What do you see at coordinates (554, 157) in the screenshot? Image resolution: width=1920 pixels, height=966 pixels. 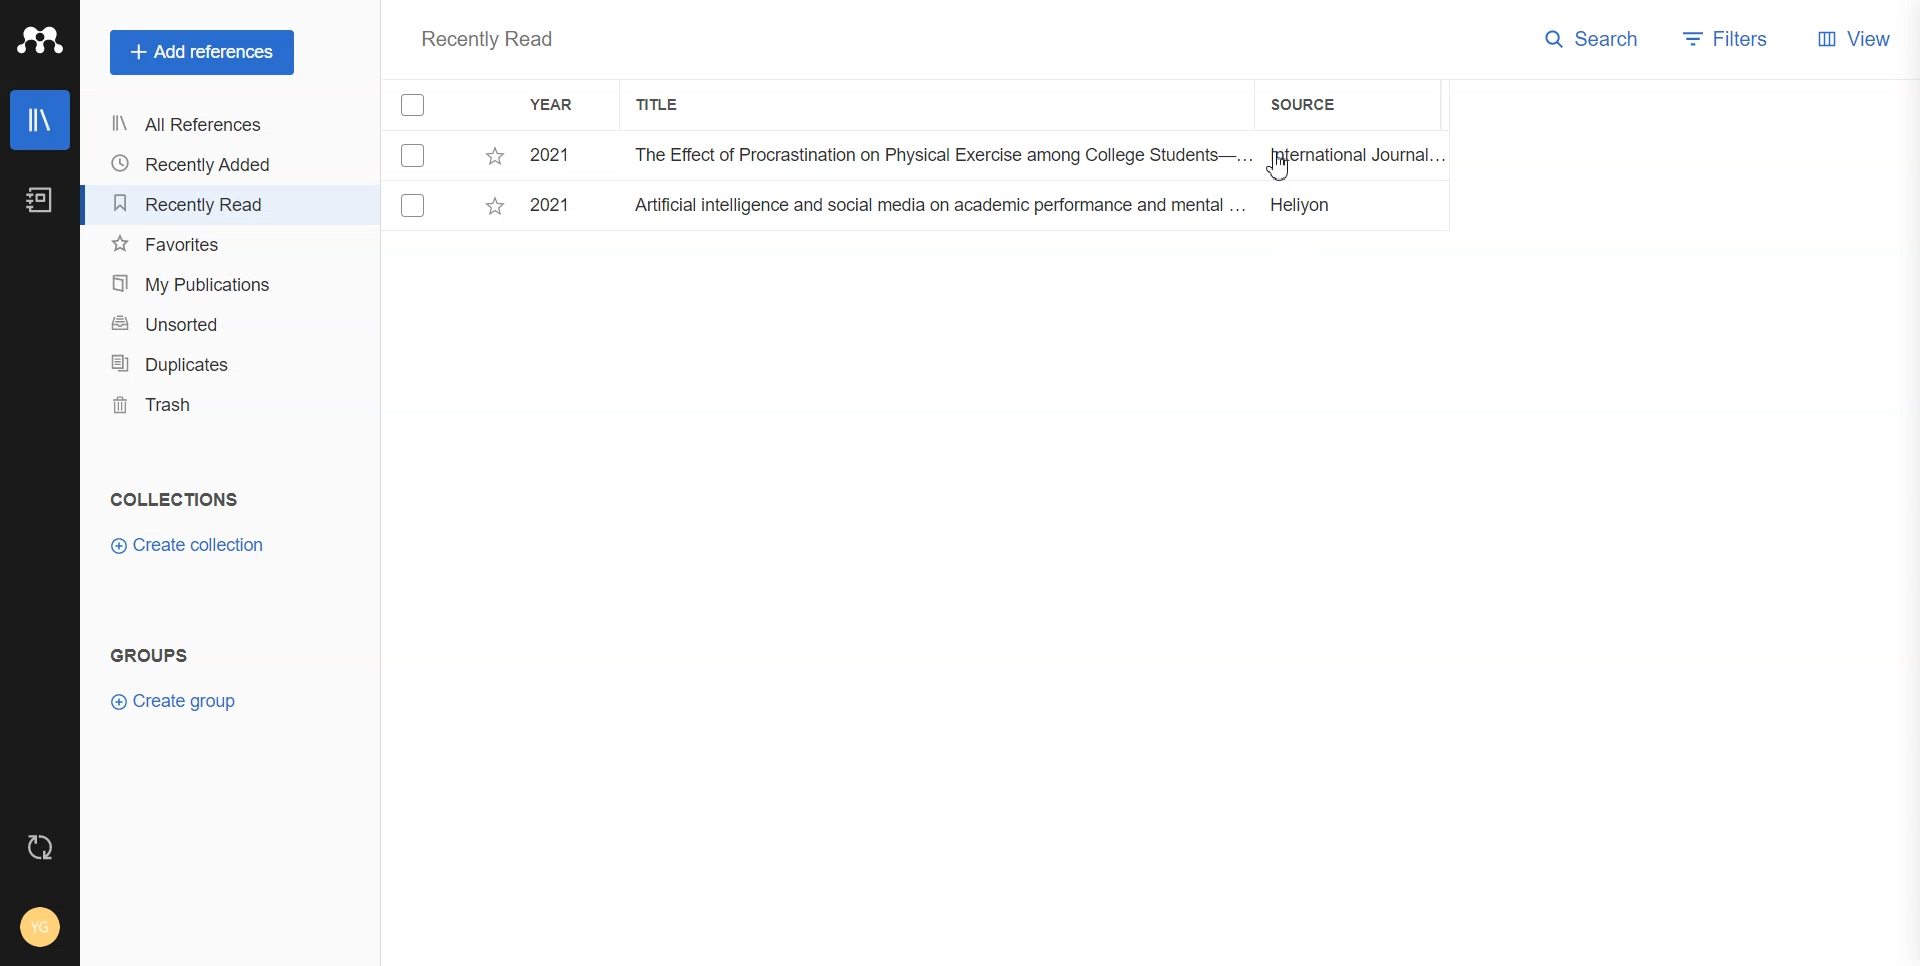 I see `2021` at bounding box center [554, 157].